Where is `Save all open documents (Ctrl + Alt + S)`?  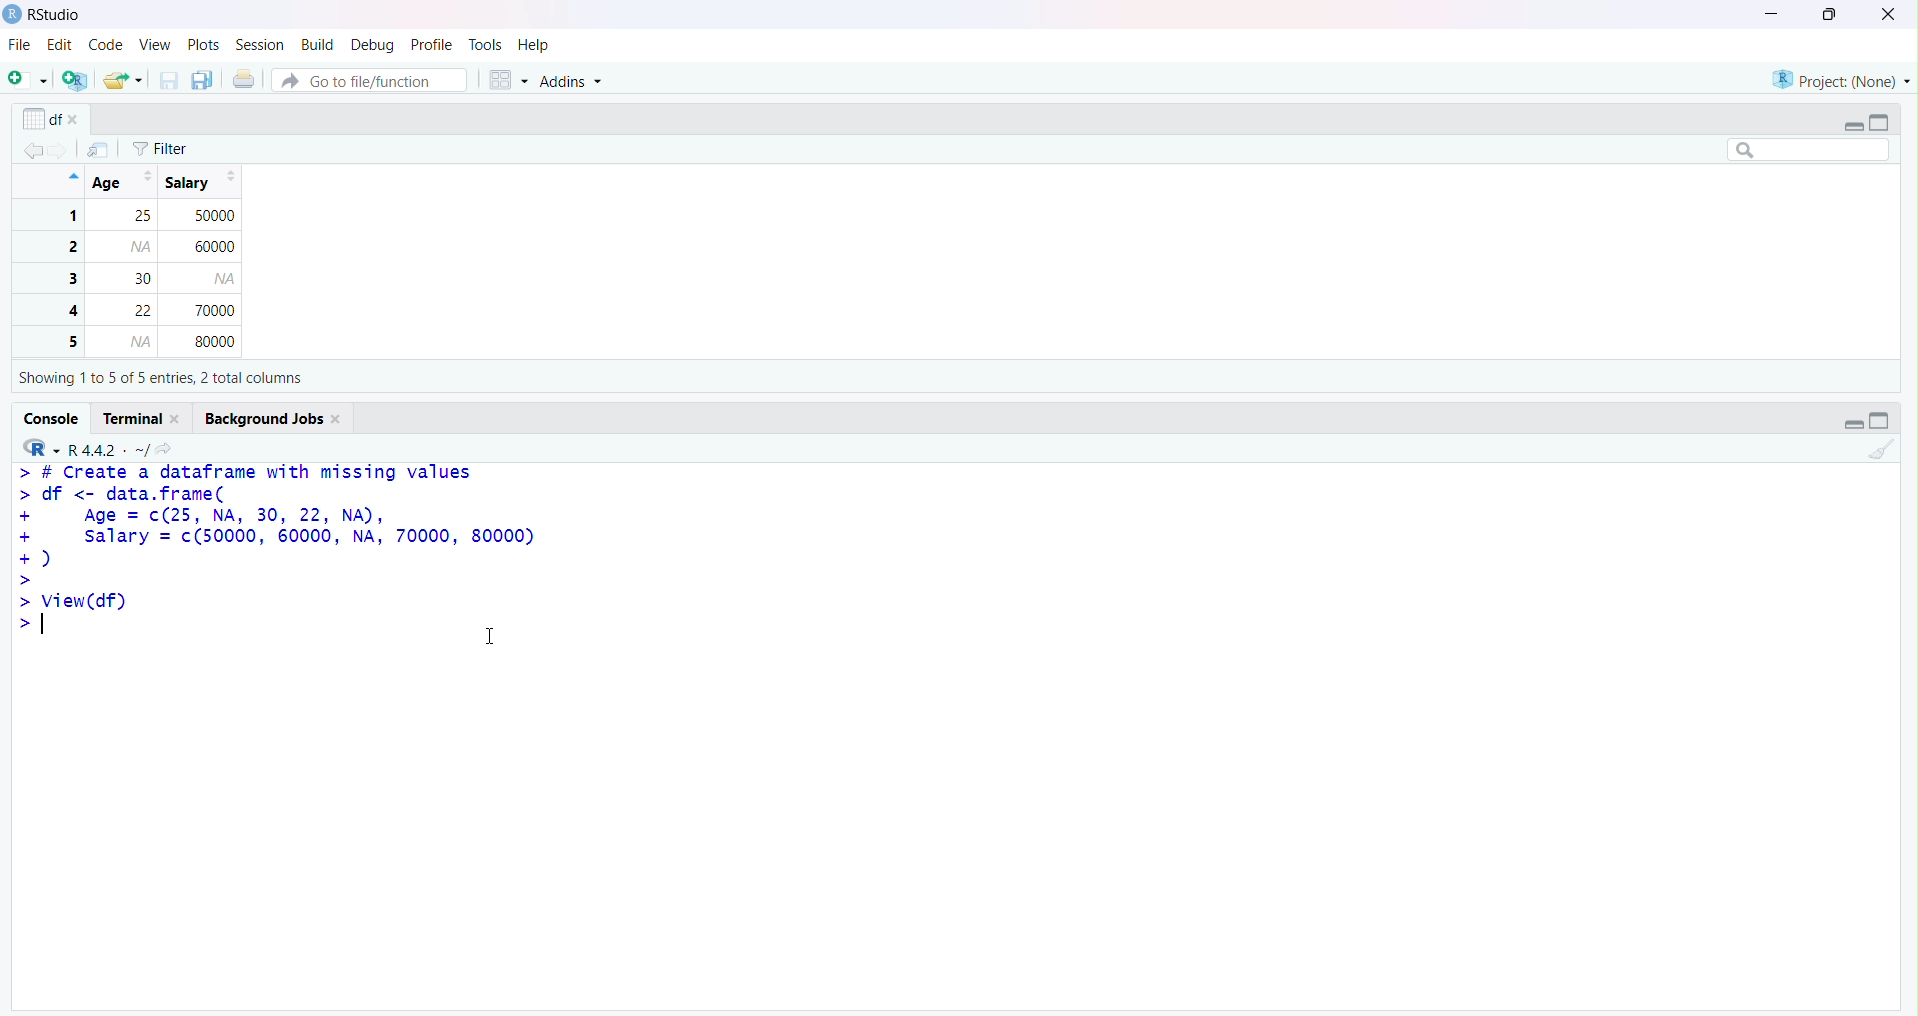
Save all open documents (Ctrl + Alt + S) is located at coordinates (202, 78).